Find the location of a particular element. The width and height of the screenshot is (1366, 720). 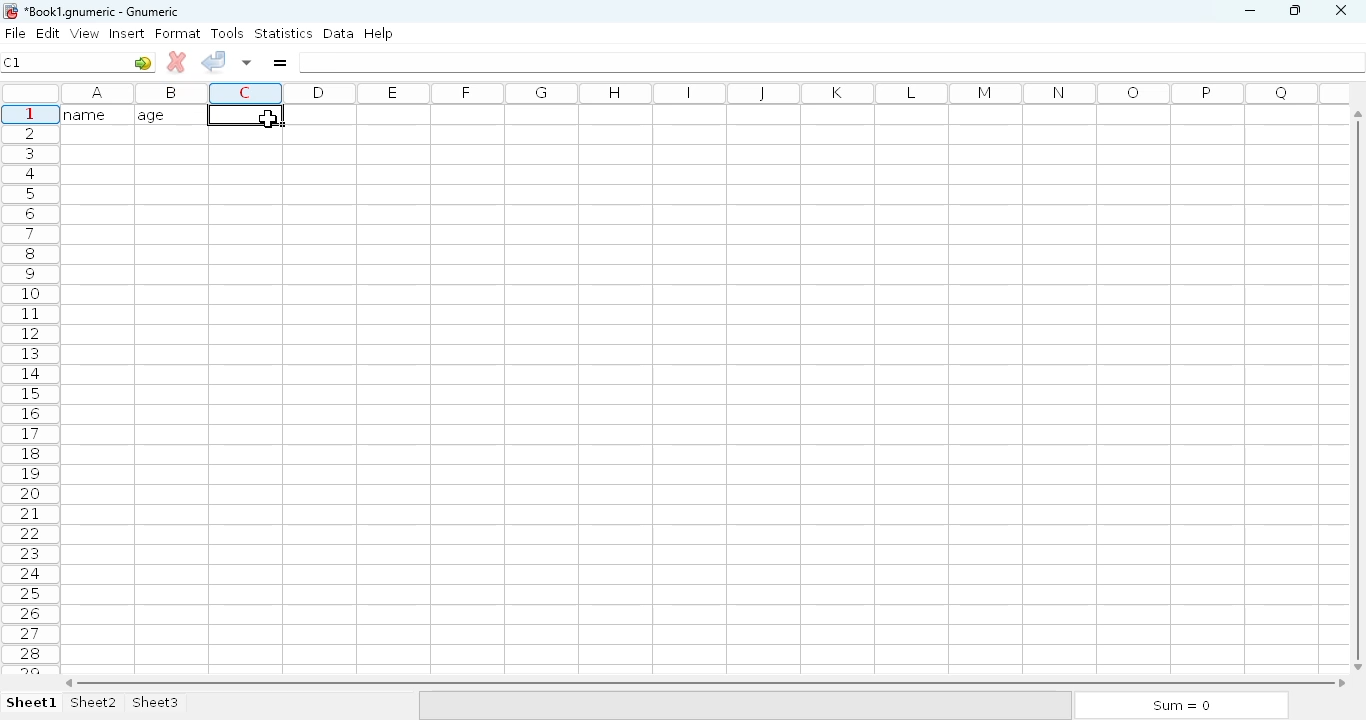

data is located at coordinates (339, 33).